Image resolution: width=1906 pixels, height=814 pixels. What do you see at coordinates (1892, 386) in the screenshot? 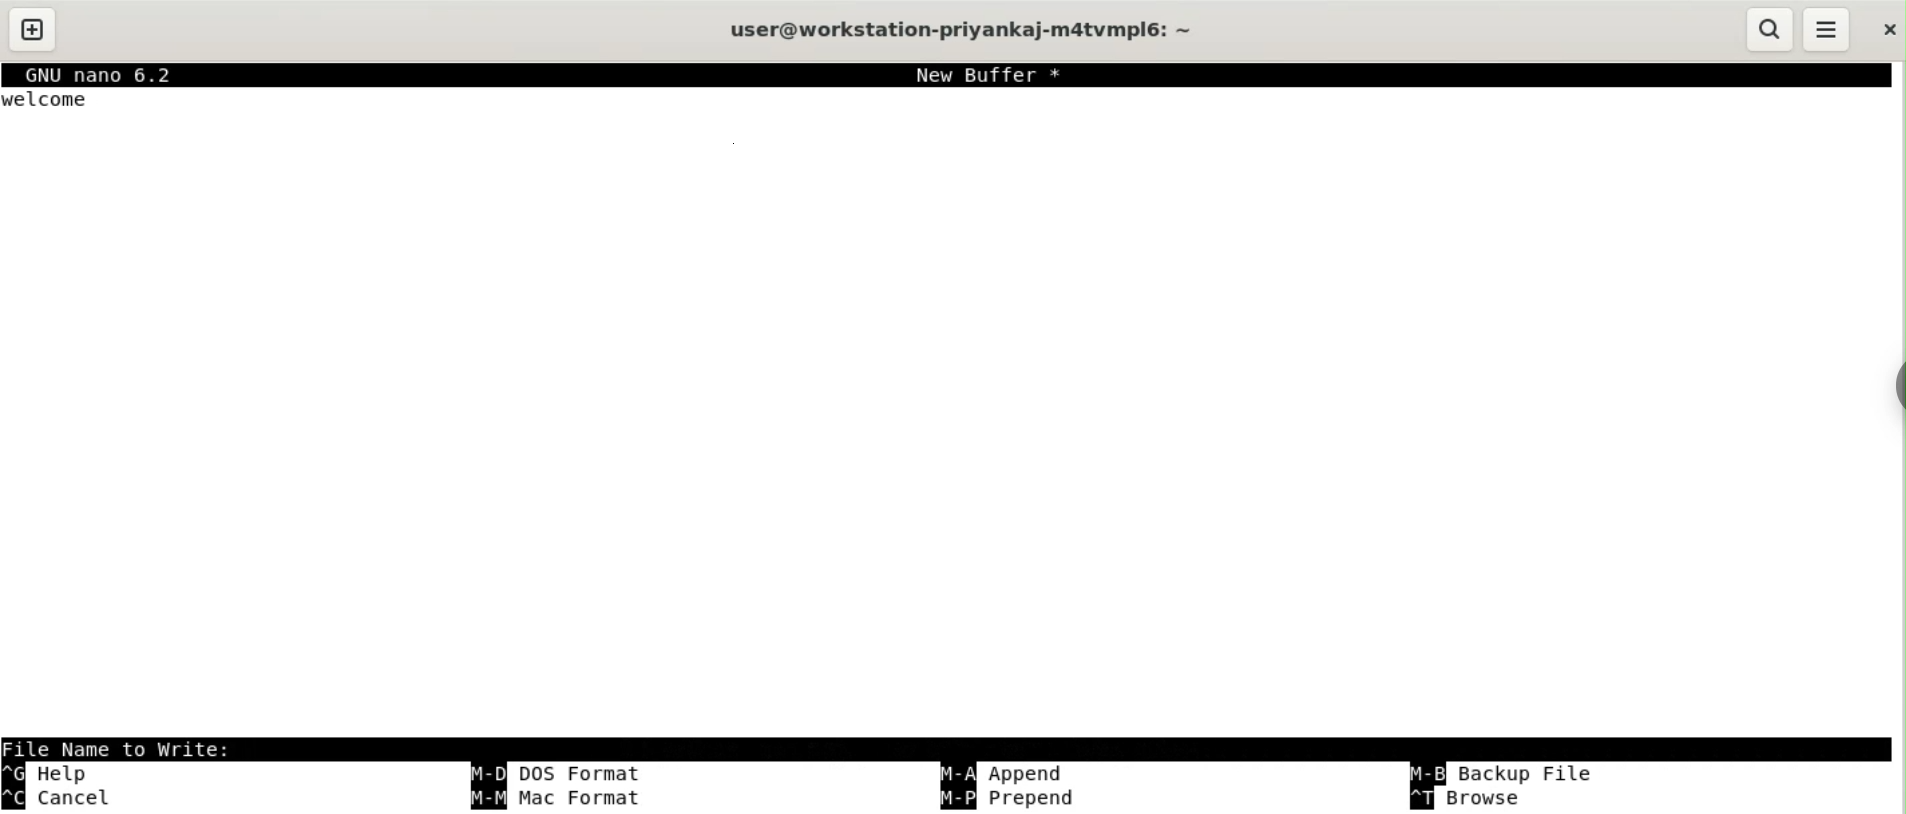
I see `sidebar` at bounding box center [1892, 386].